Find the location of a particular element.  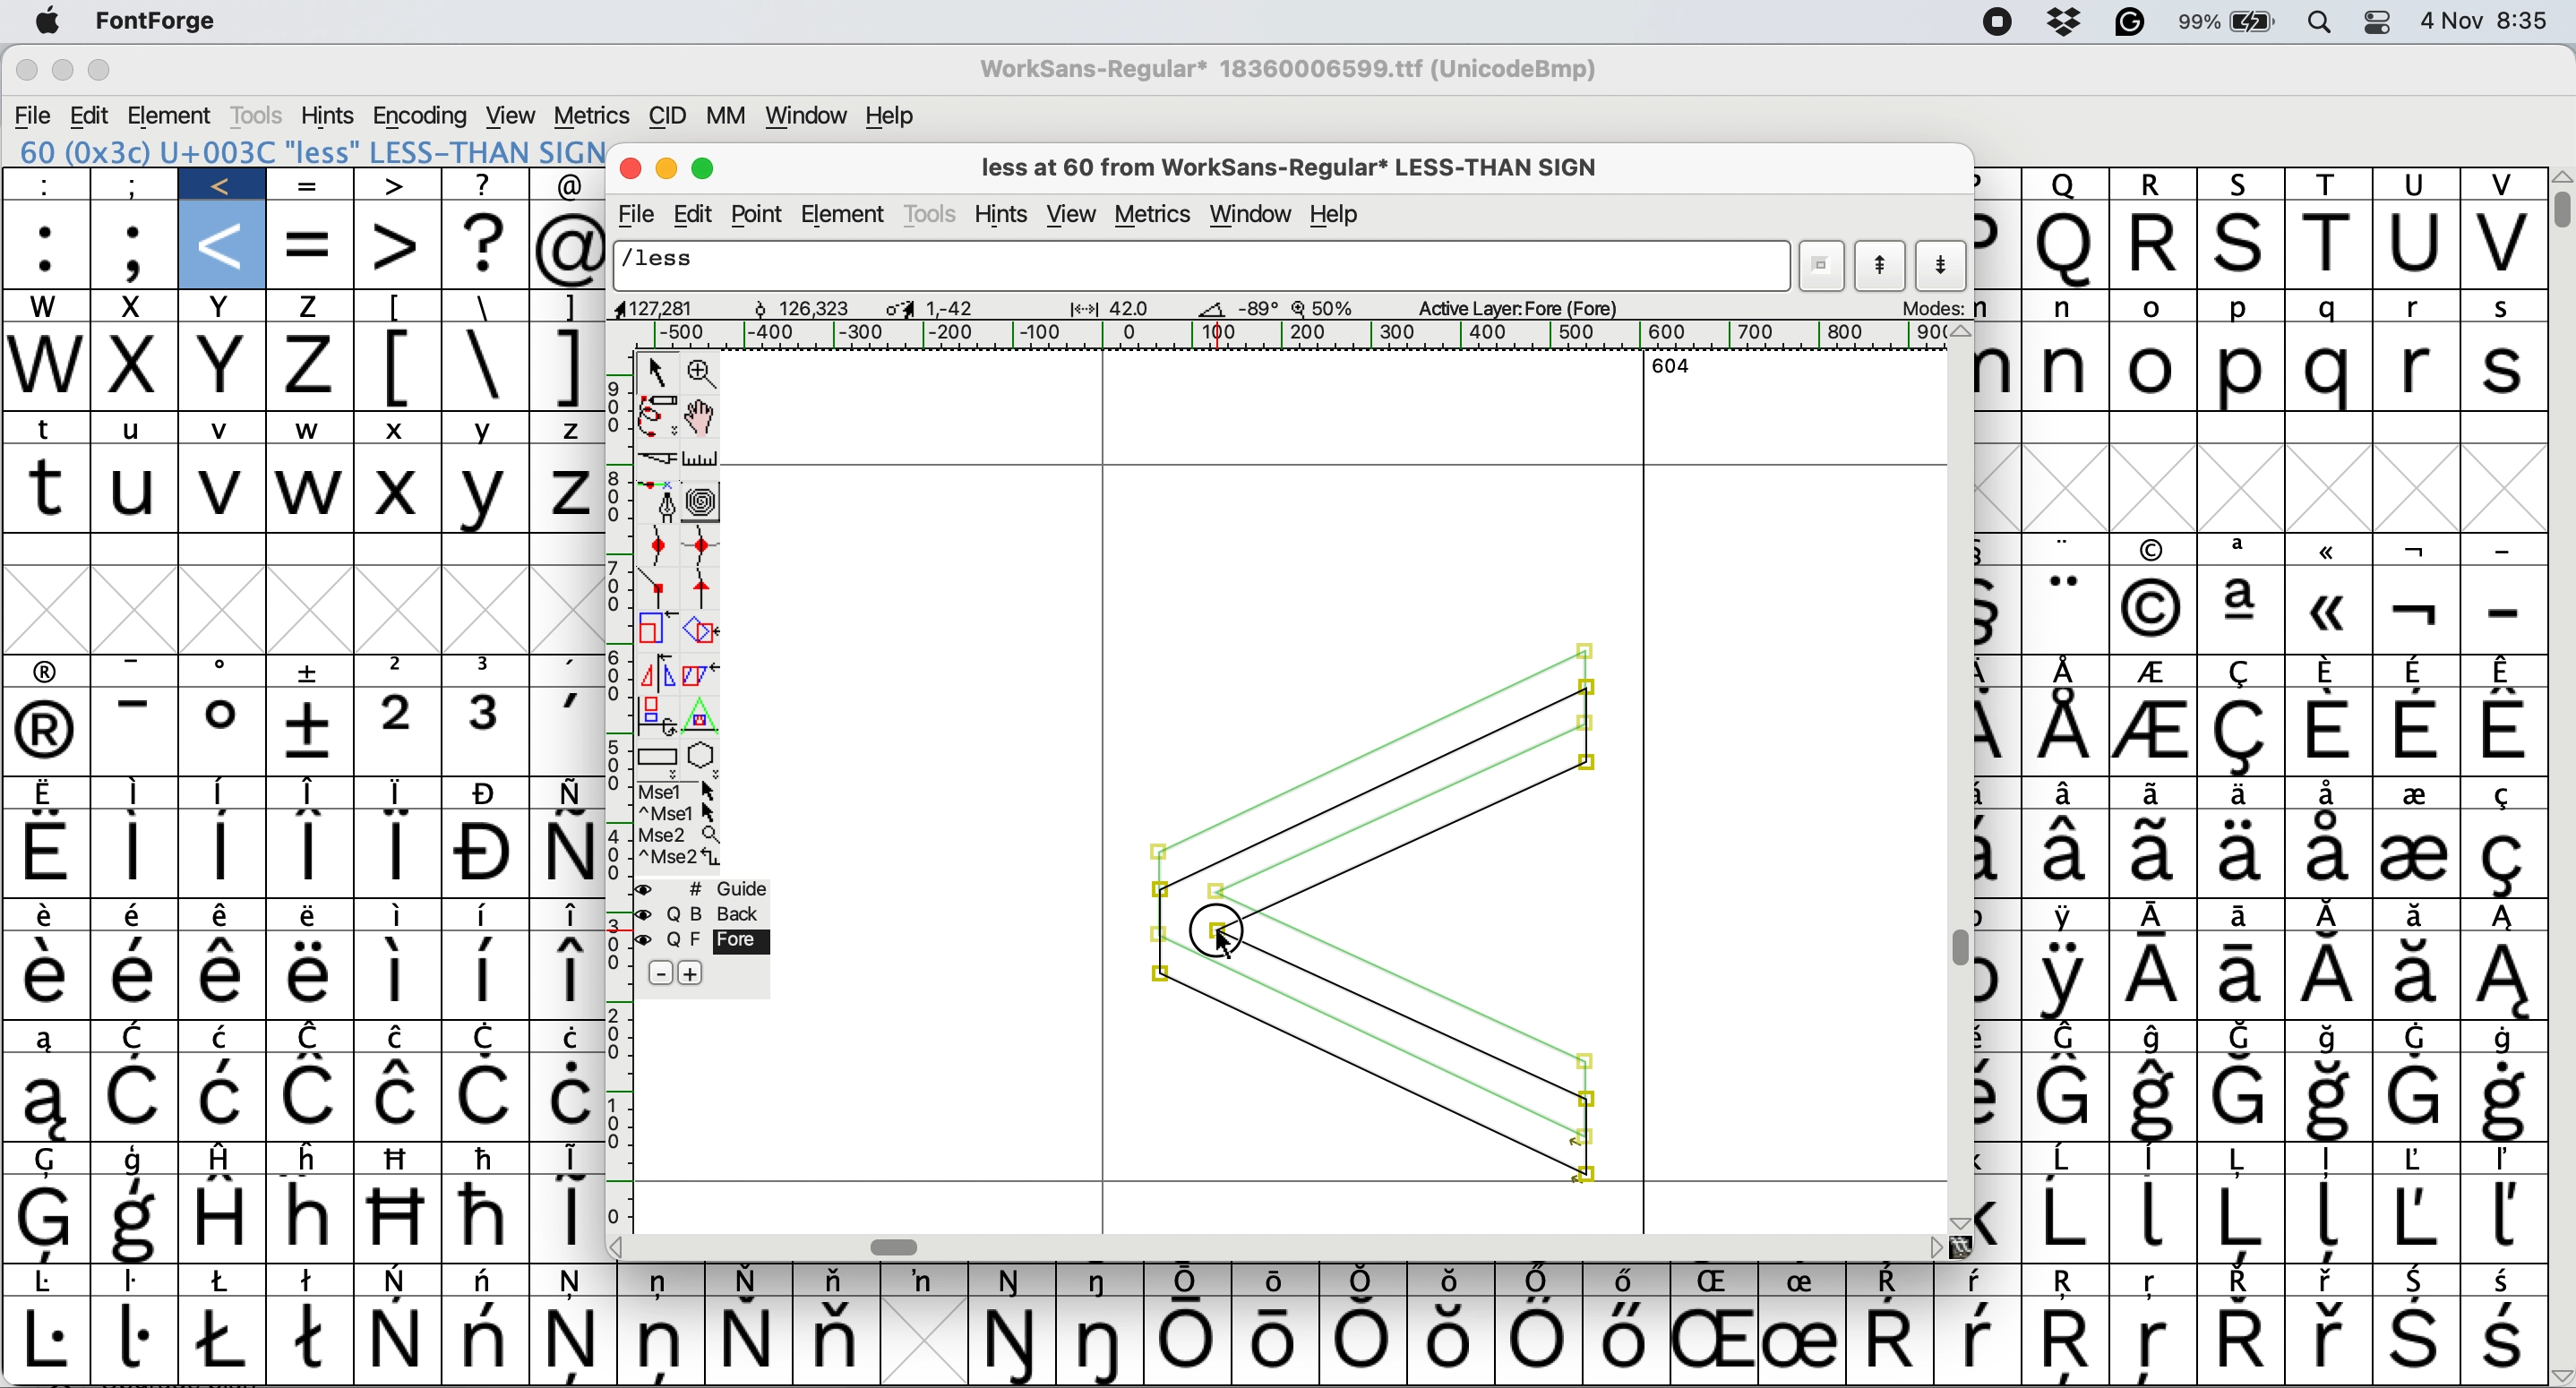

Symbol is located at coordinates (1999, 733).